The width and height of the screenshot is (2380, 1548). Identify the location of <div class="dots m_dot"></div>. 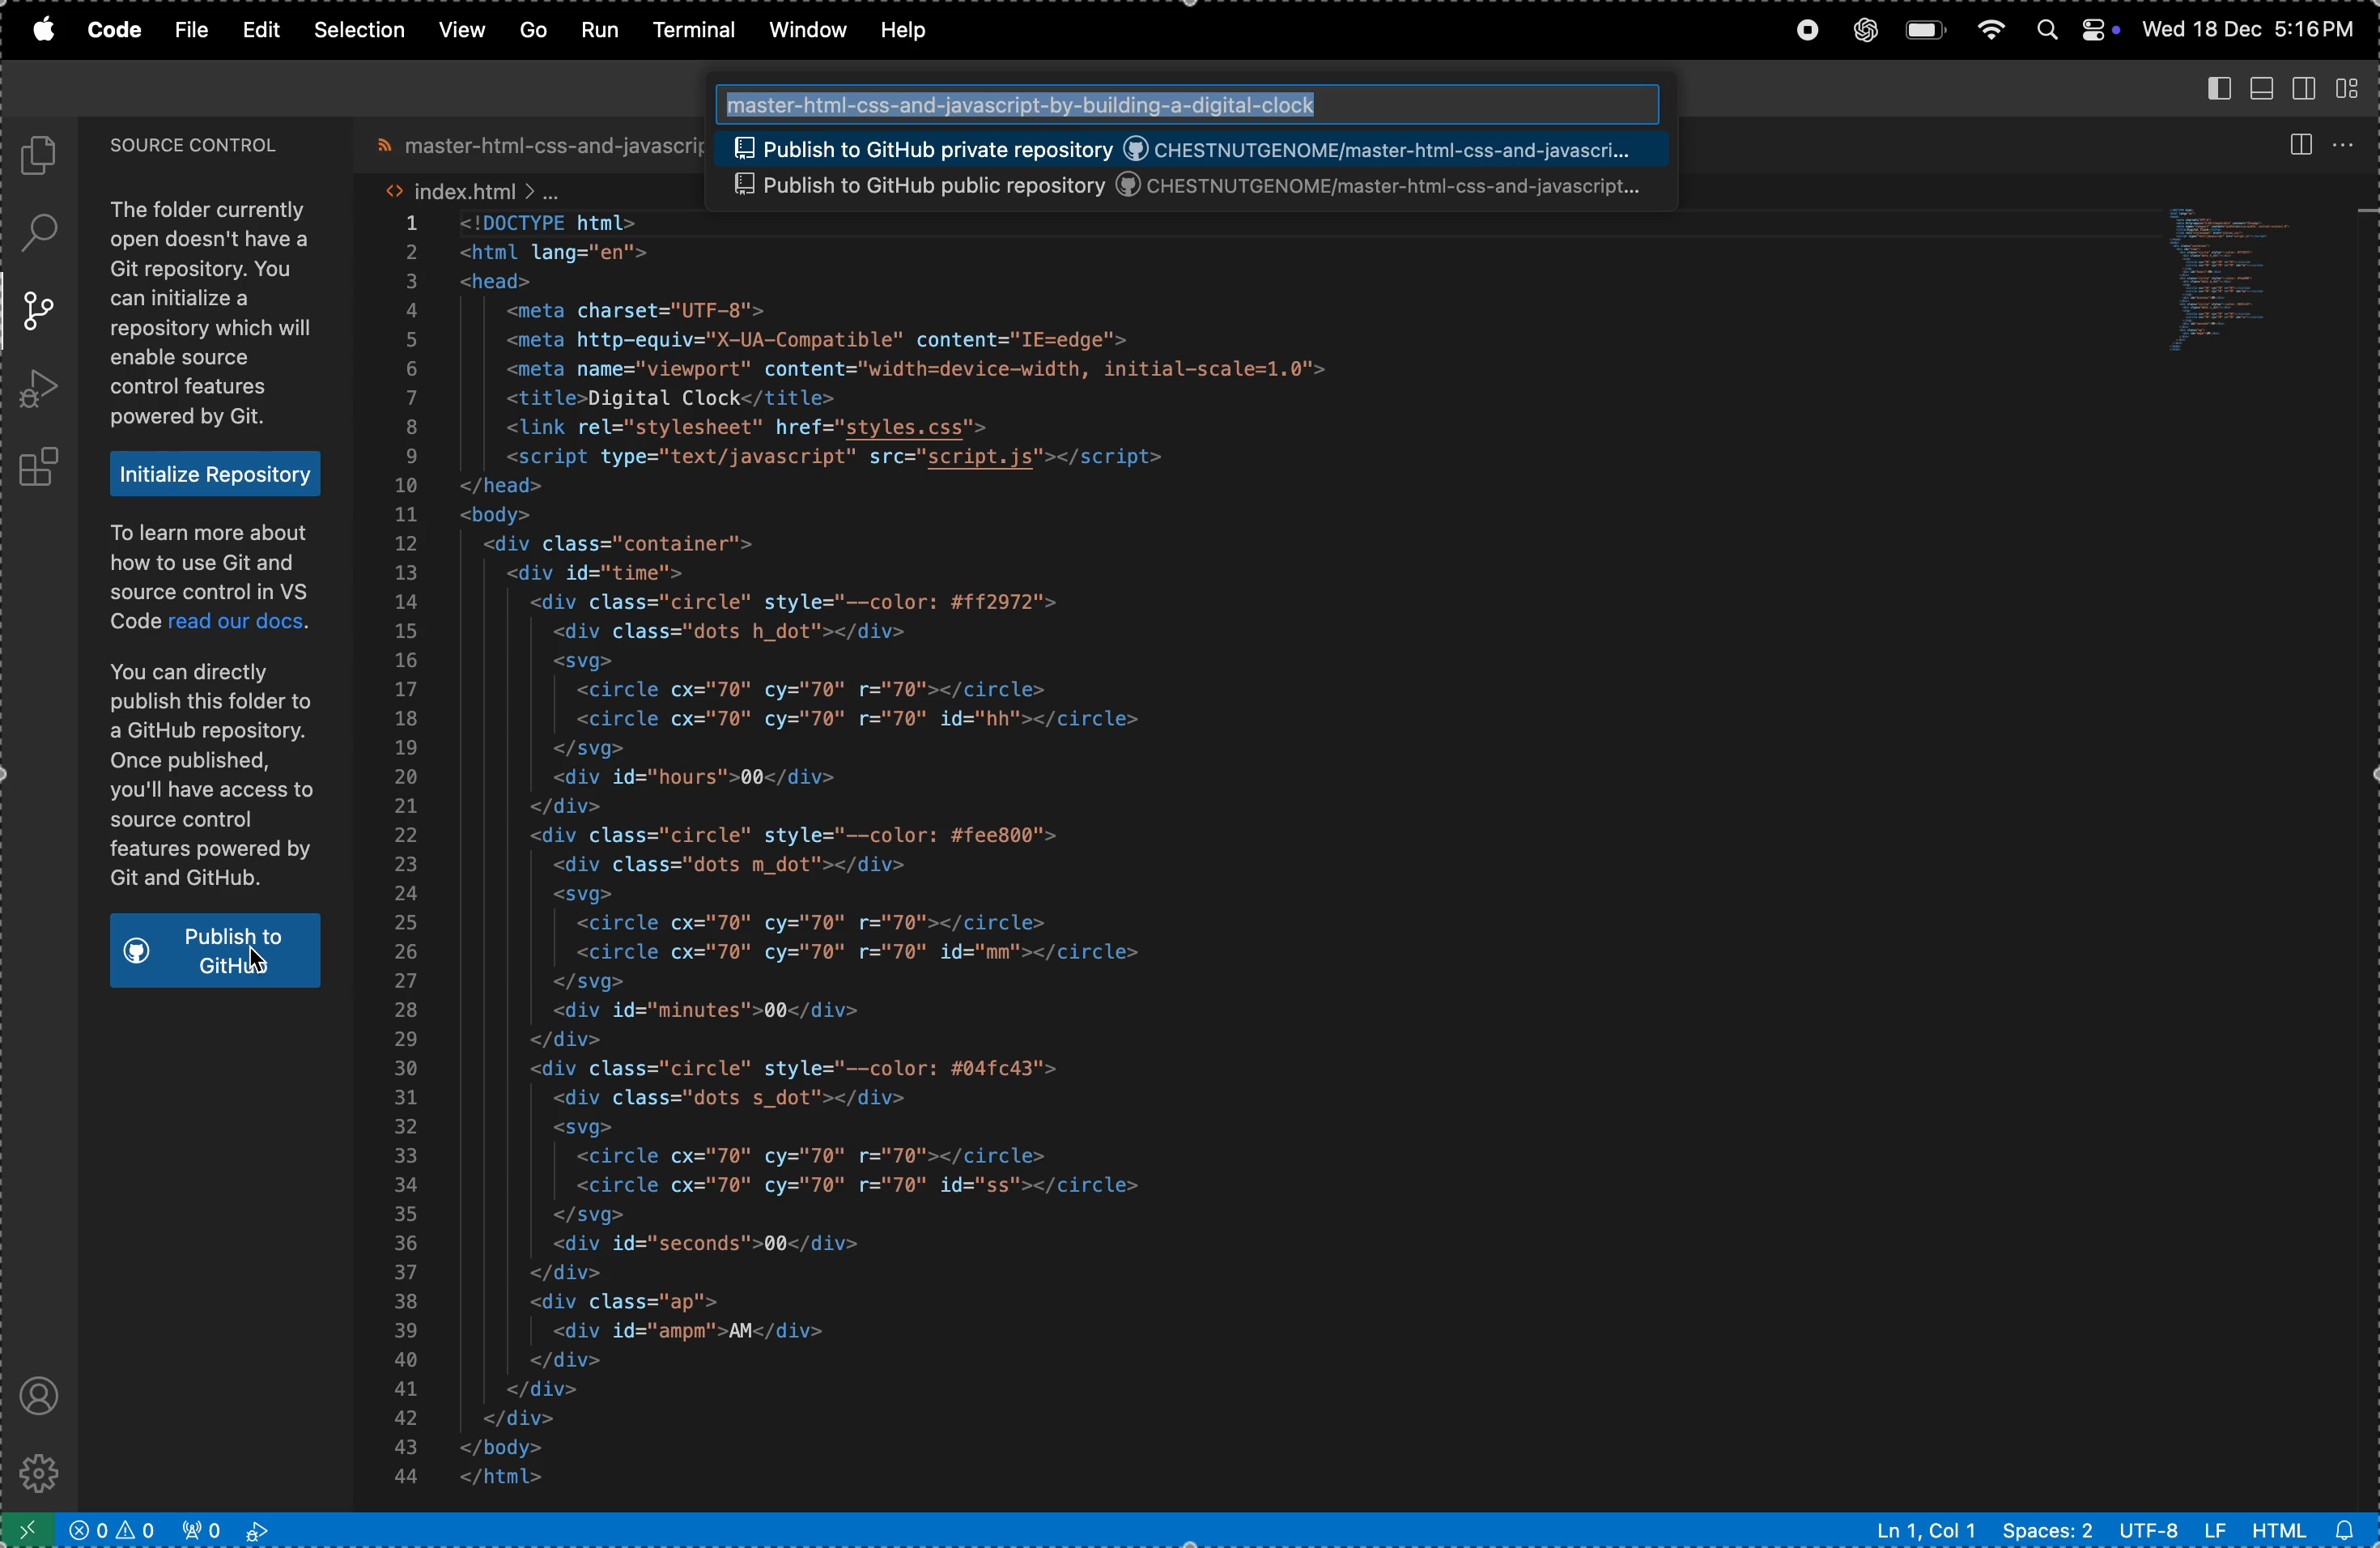
(744, 865).